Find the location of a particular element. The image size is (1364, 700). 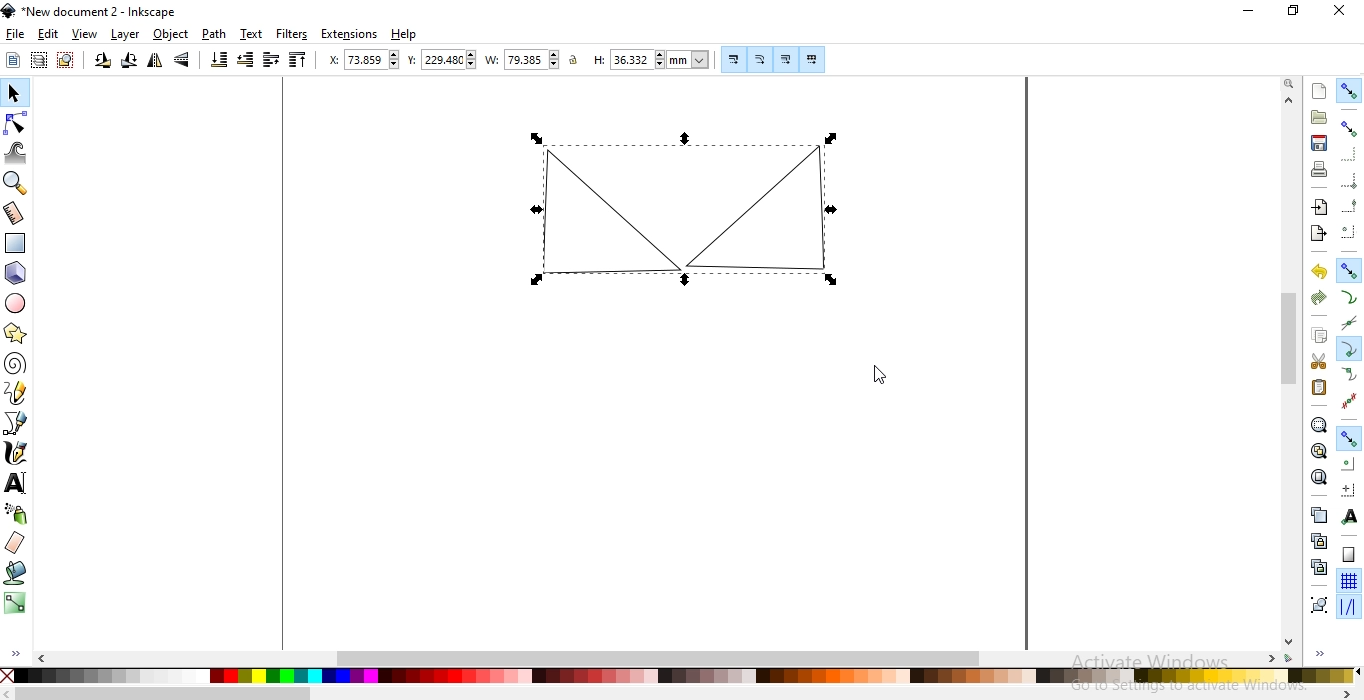

snapping centers of bounding boxes is located at coordinates (1346, 230).